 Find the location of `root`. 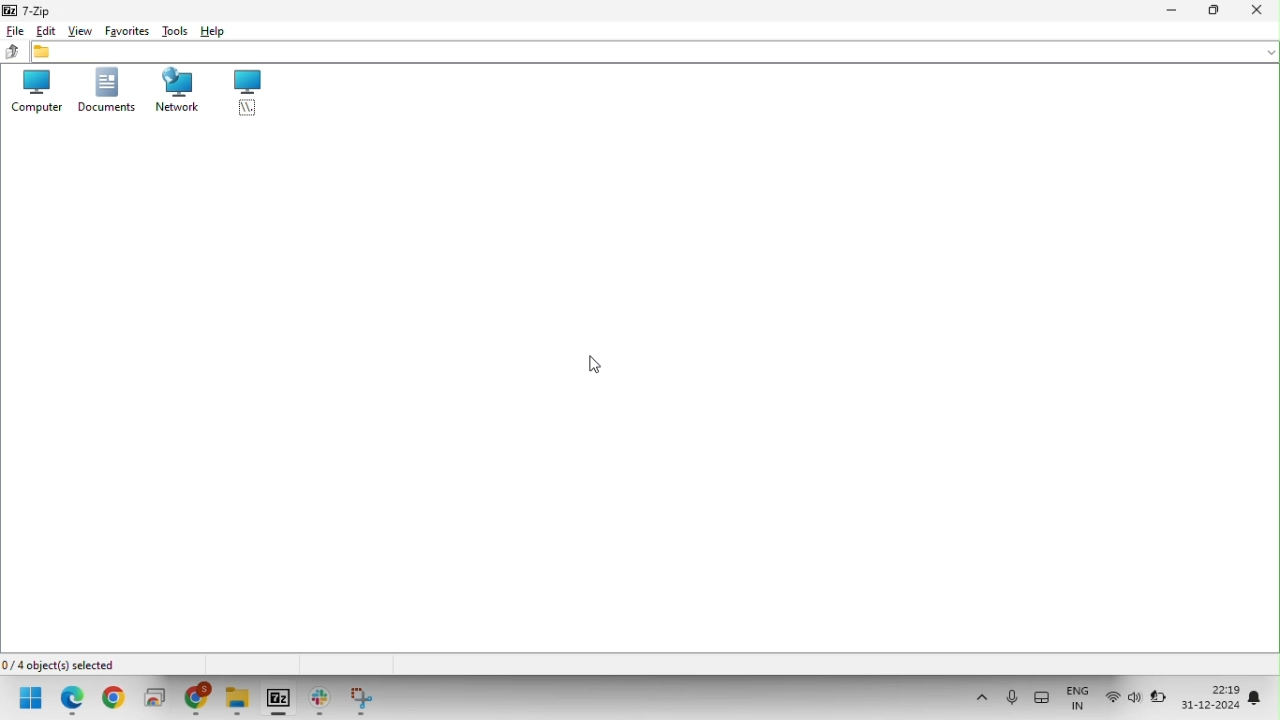

root is located at coordinates (243, 94).